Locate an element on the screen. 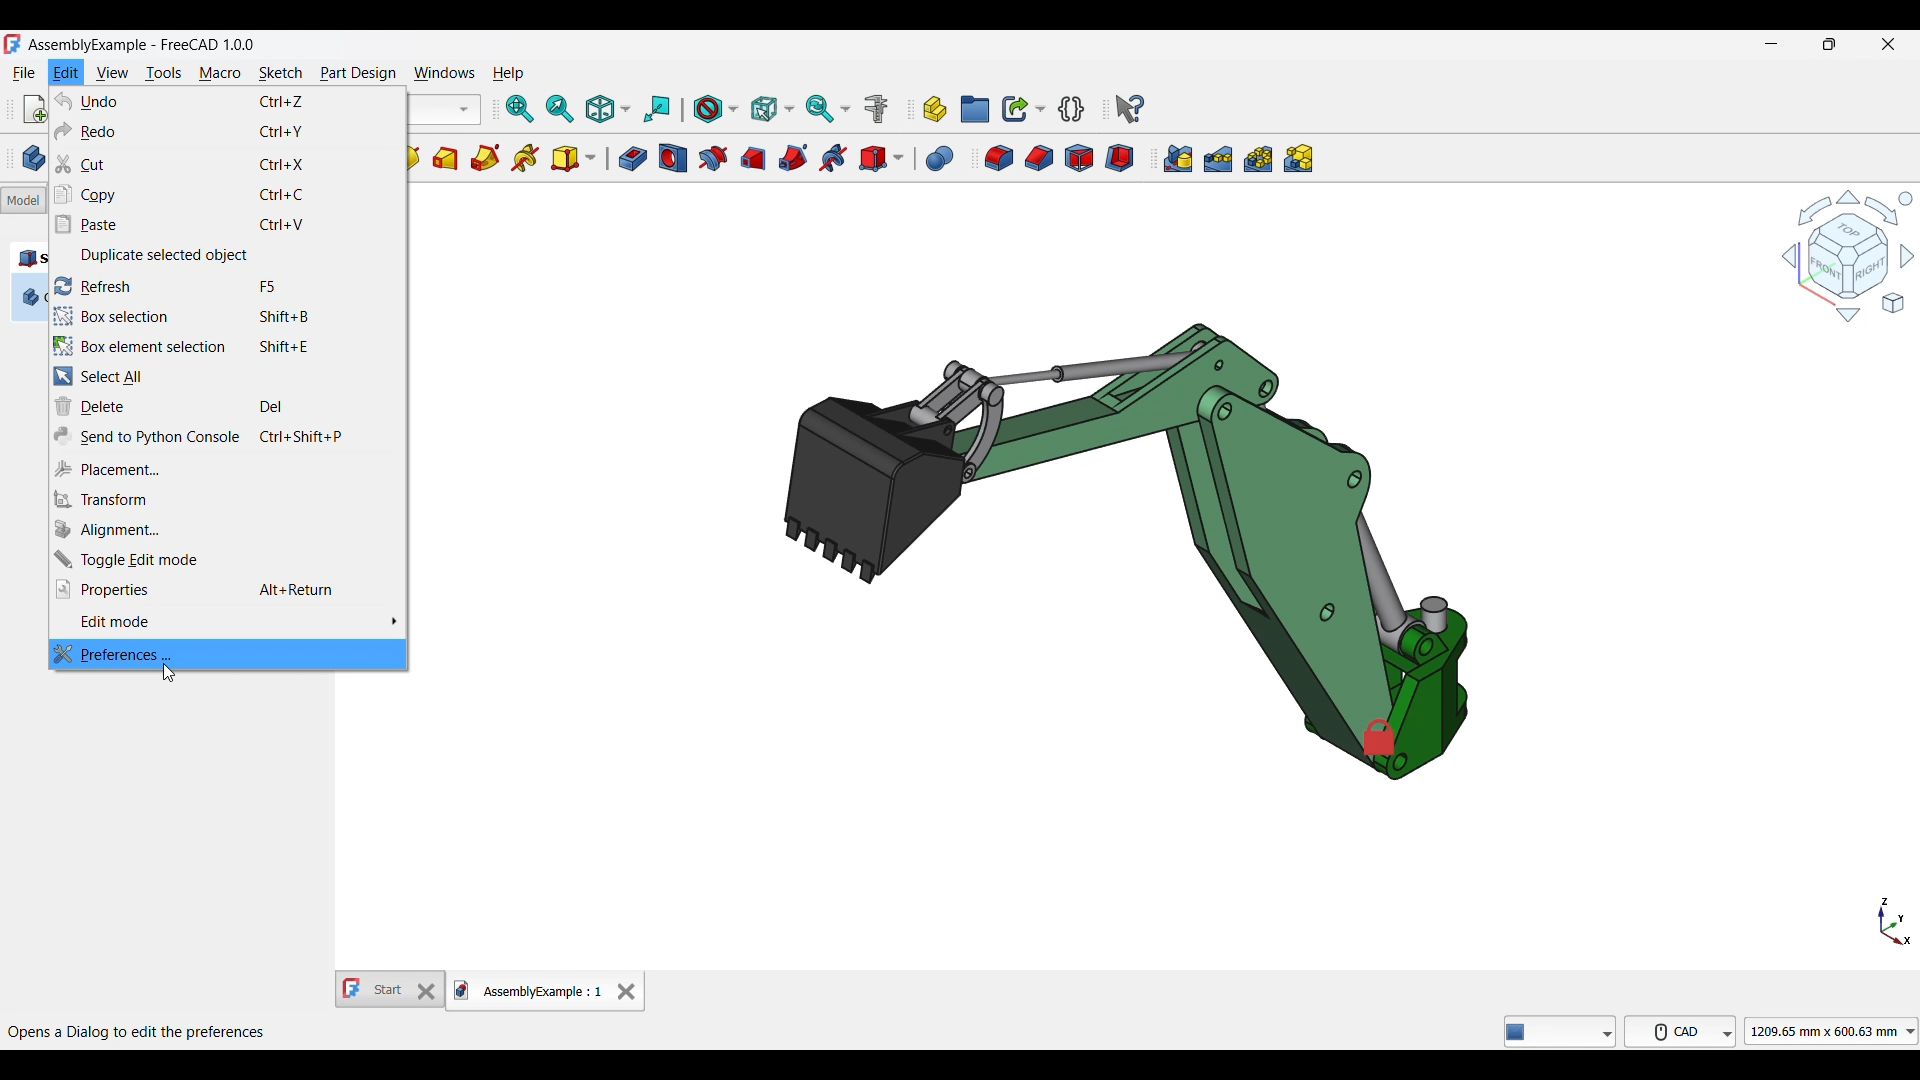  Help menu is located at coordinates (508, 74).